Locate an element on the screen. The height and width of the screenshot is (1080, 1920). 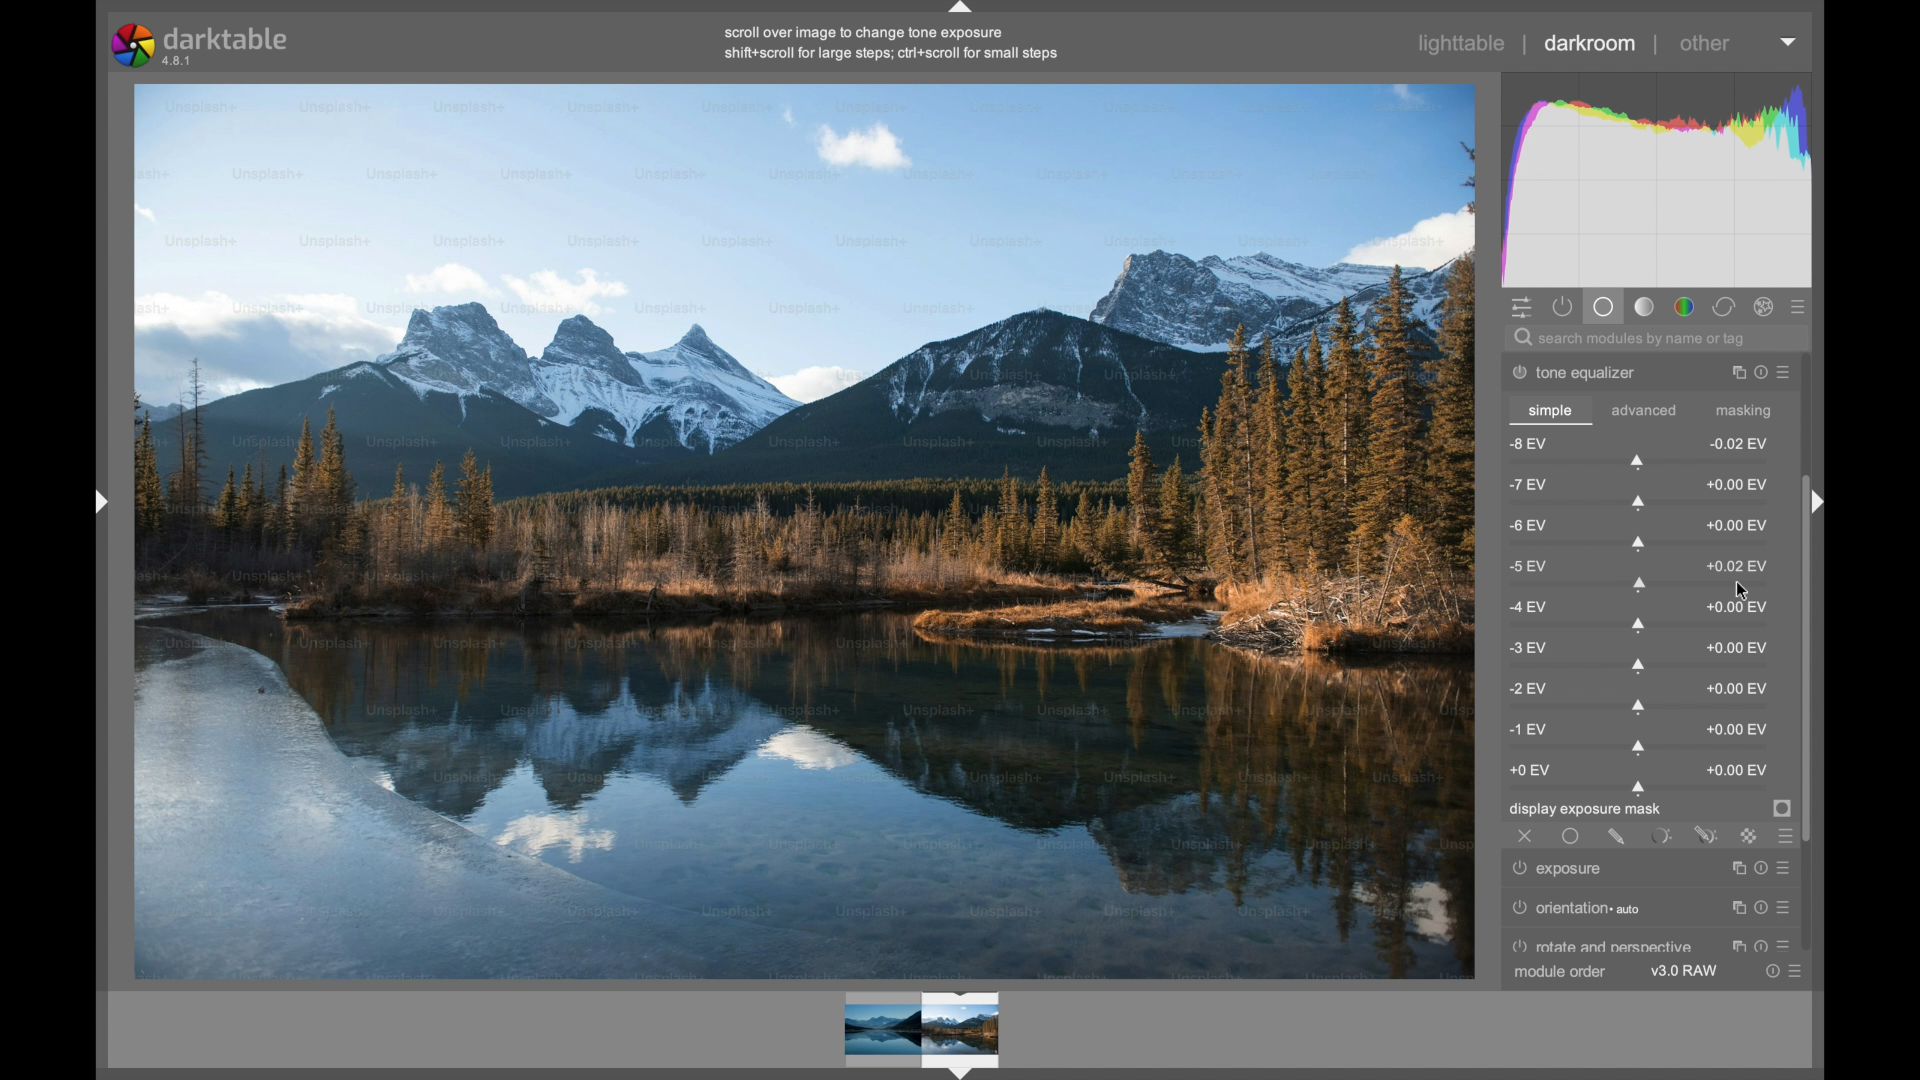
0.00 ev is located at coordinates (1737, 771).